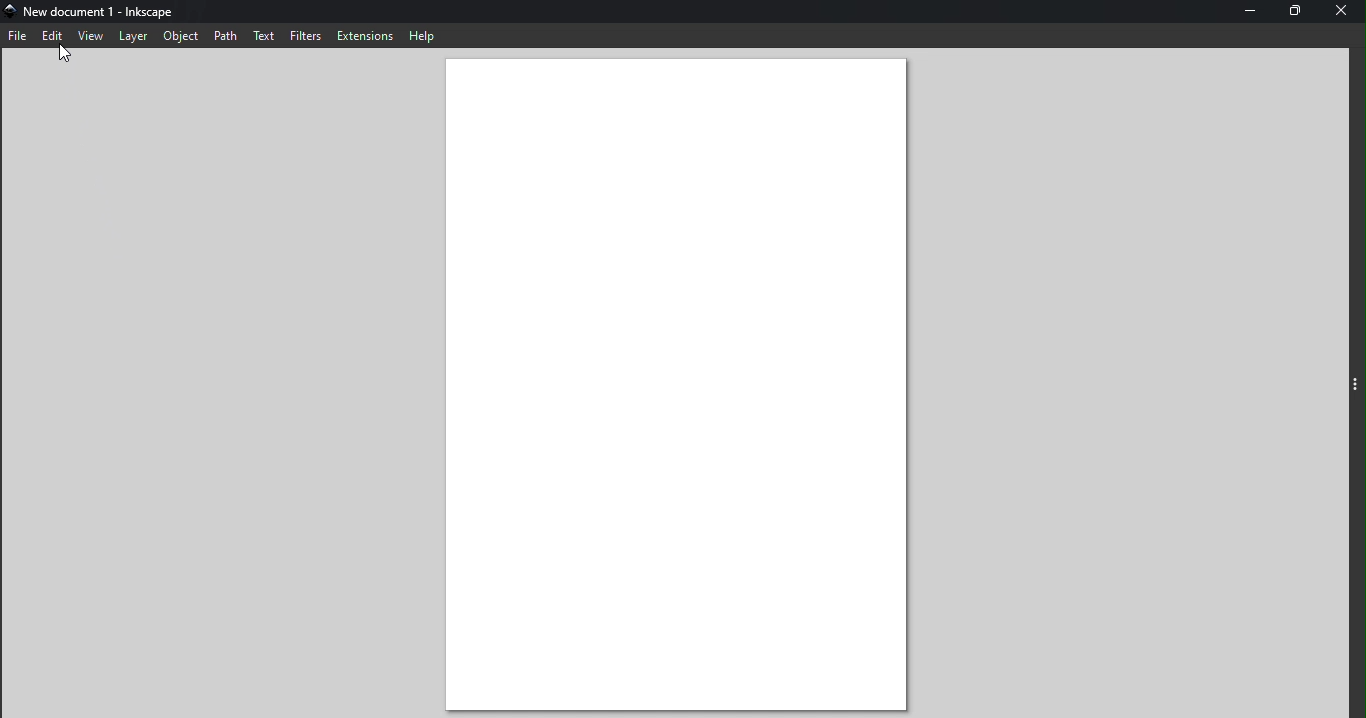  I want to click on Filters, so click(305, 35).